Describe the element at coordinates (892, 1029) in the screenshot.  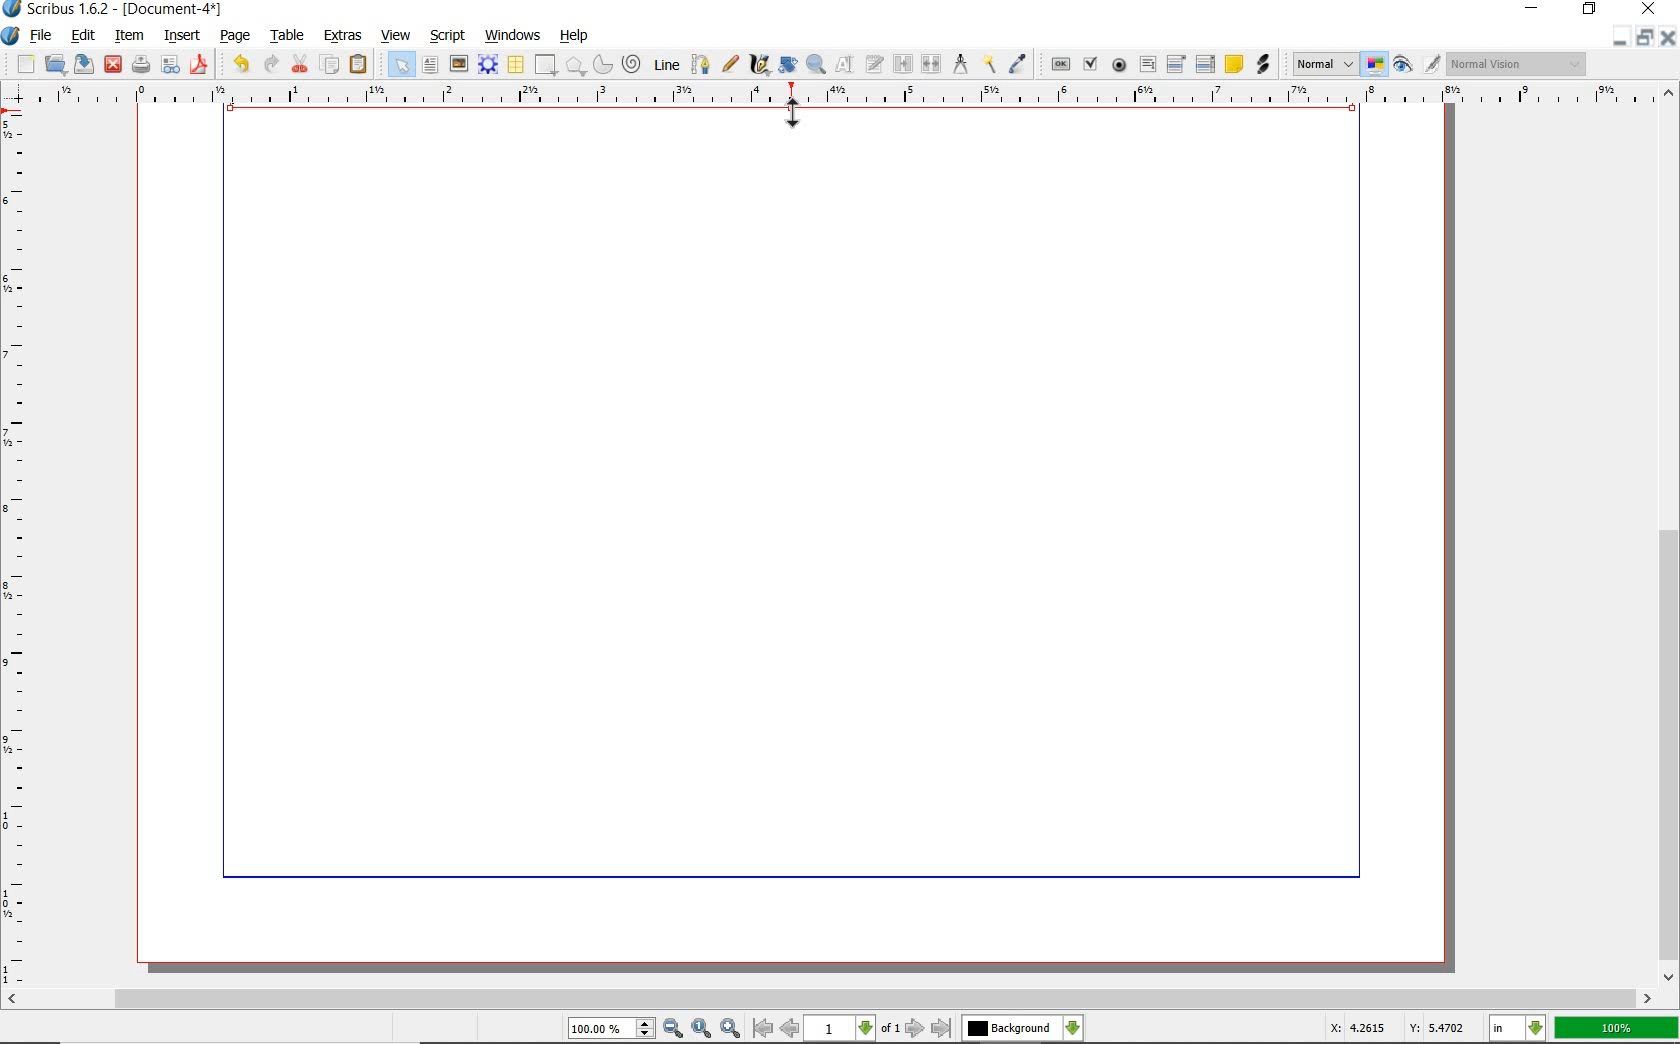
I see `of 1` at that location.